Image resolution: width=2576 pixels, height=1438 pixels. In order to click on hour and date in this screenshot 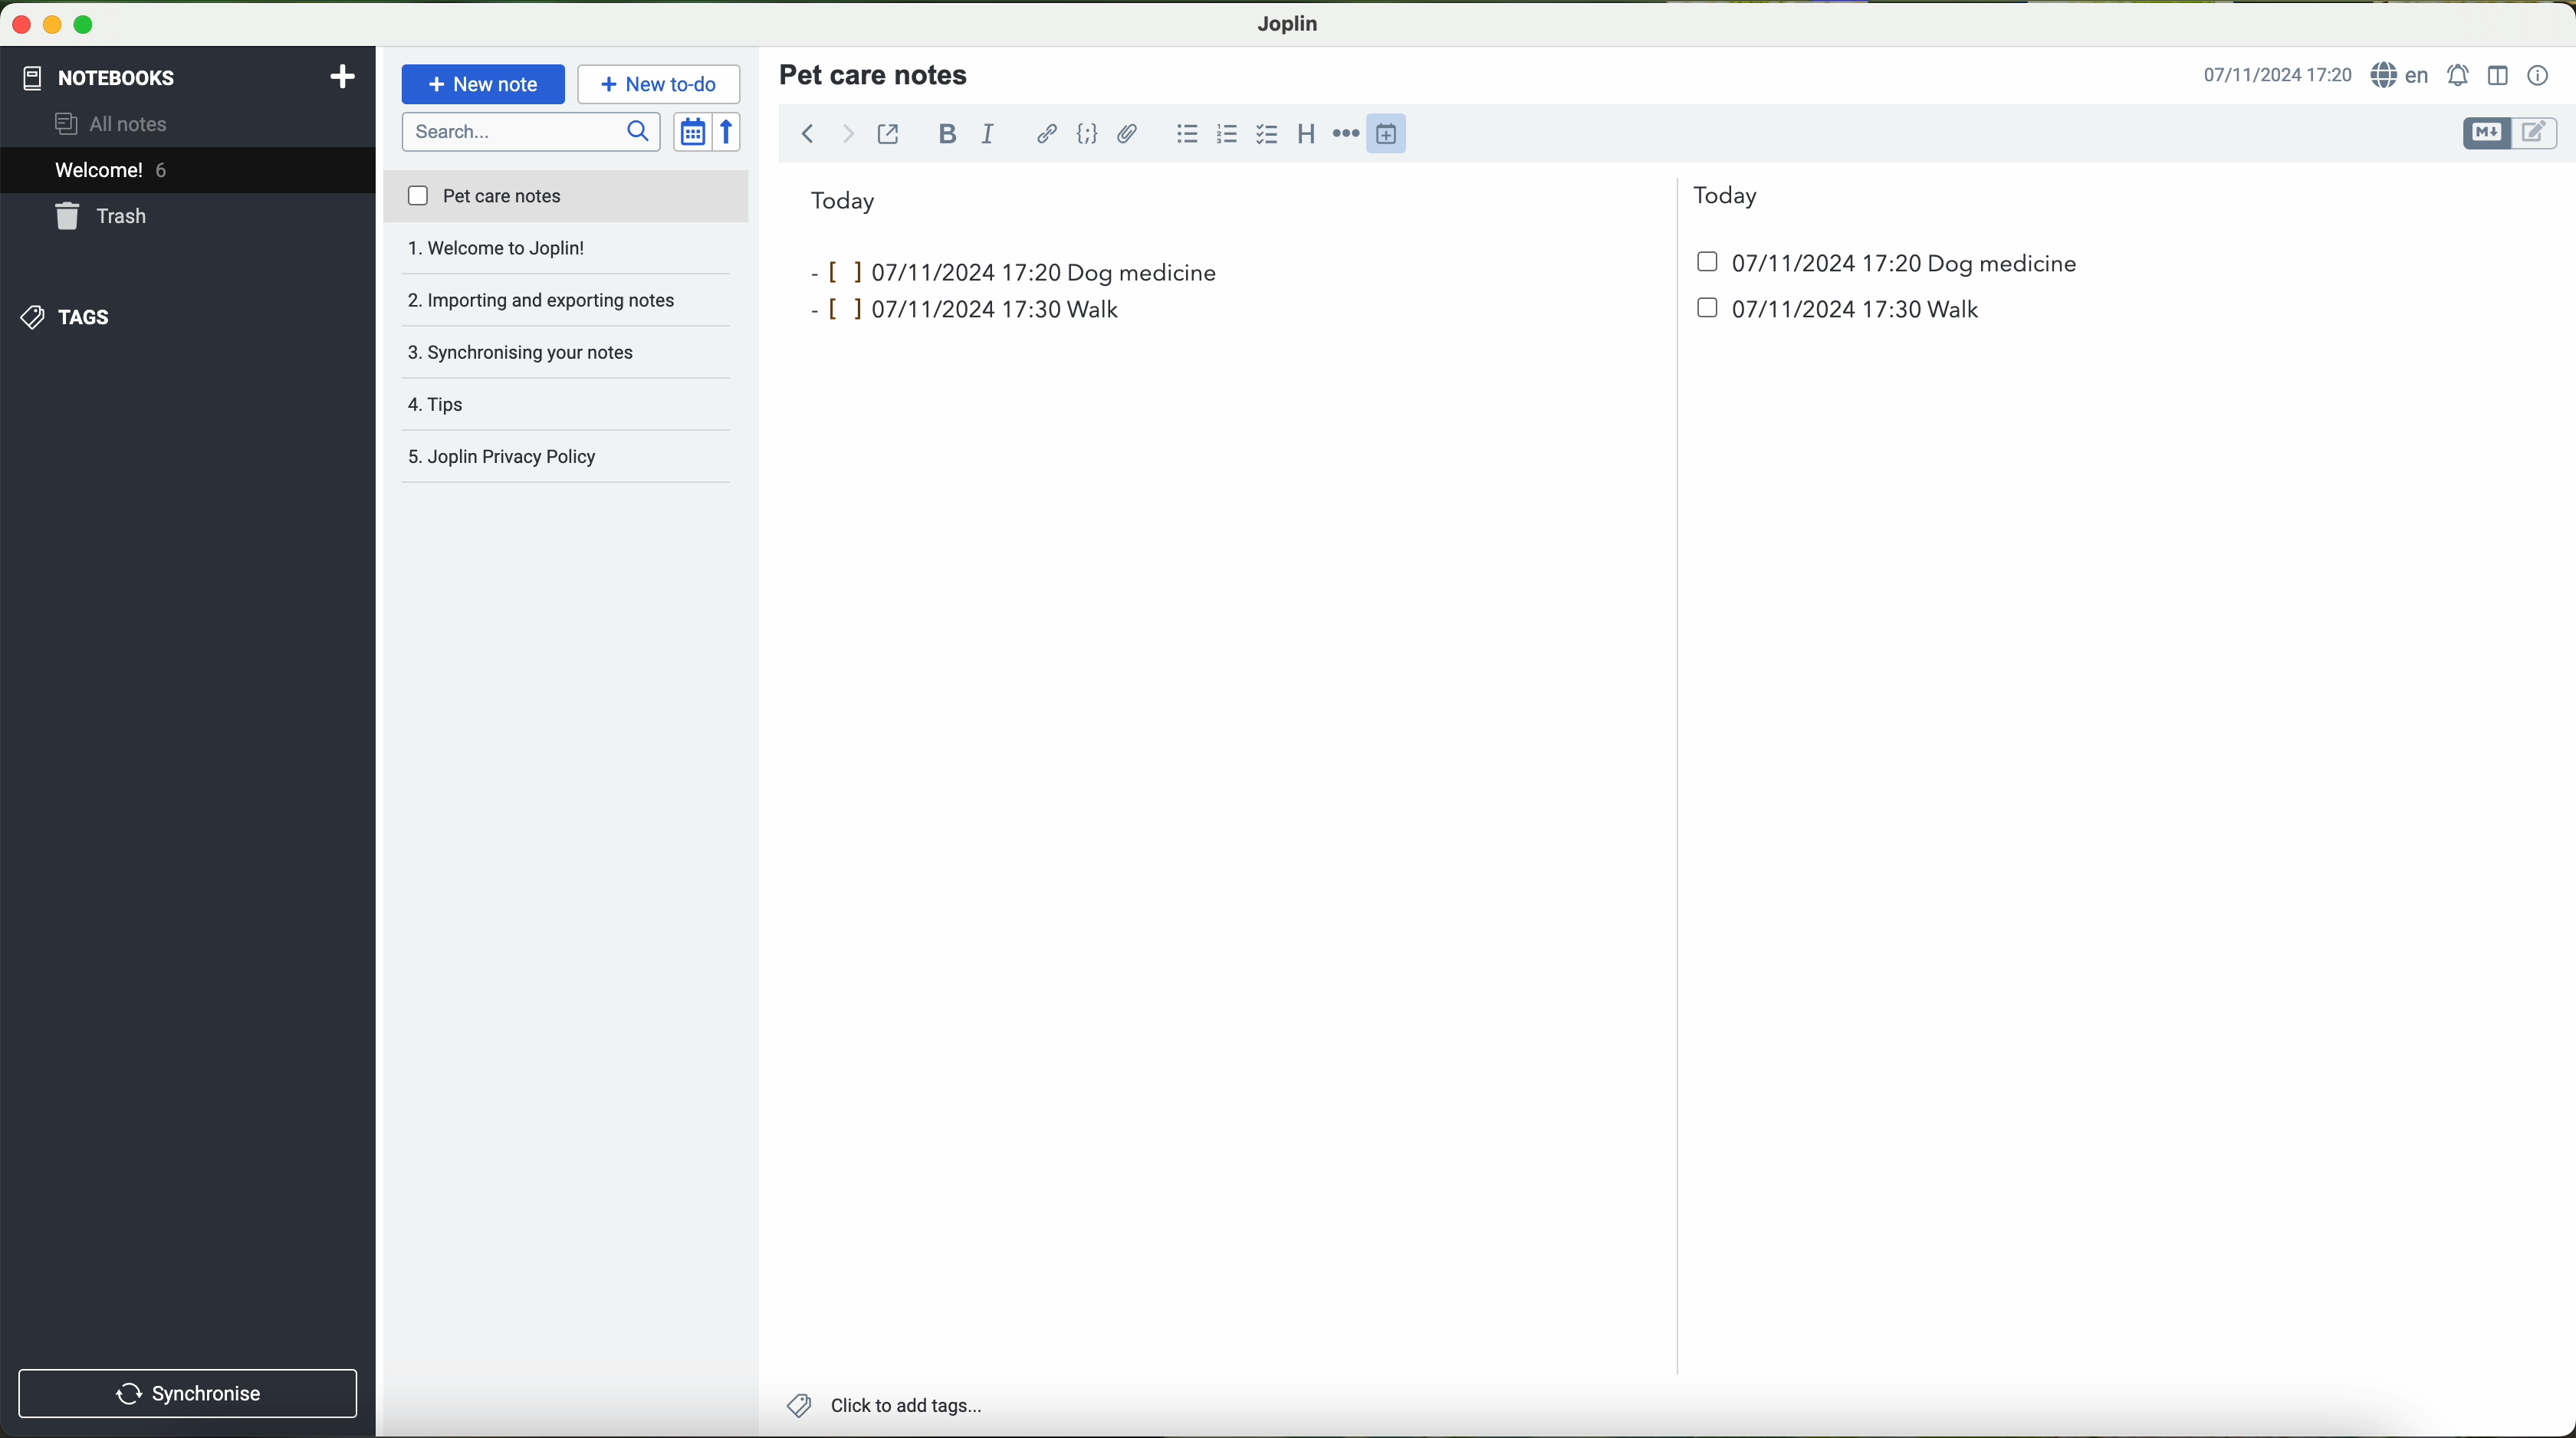, I will do `click(2276, 76)`.